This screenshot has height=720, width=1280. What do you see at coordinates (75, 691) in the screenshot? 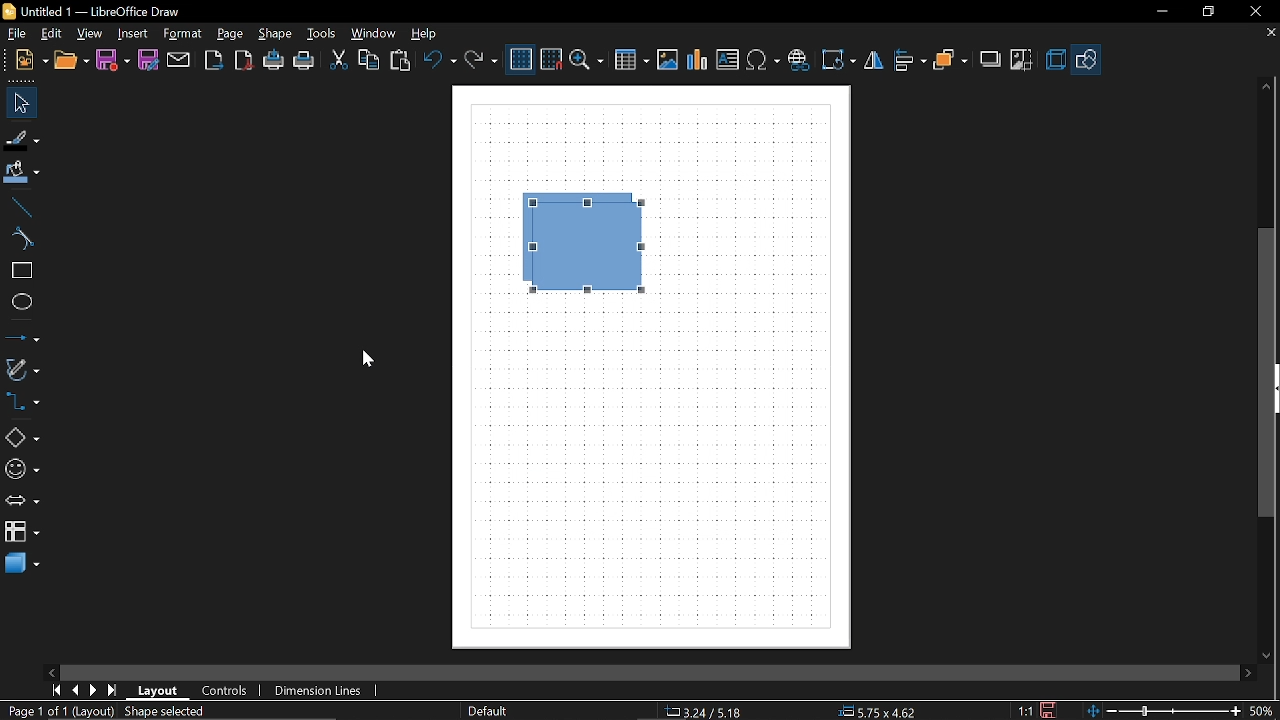
I see `previous page` at bounding box center [75, 691].